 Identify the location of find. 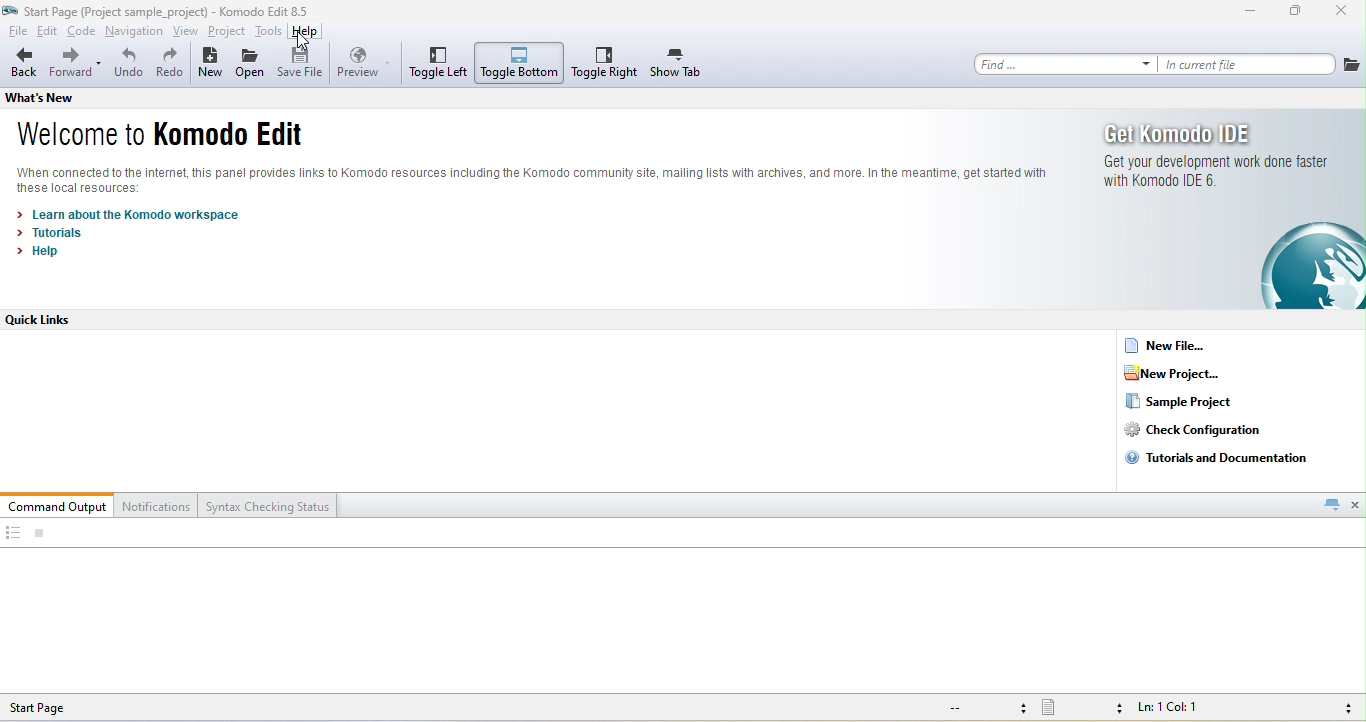
(1065, 64).